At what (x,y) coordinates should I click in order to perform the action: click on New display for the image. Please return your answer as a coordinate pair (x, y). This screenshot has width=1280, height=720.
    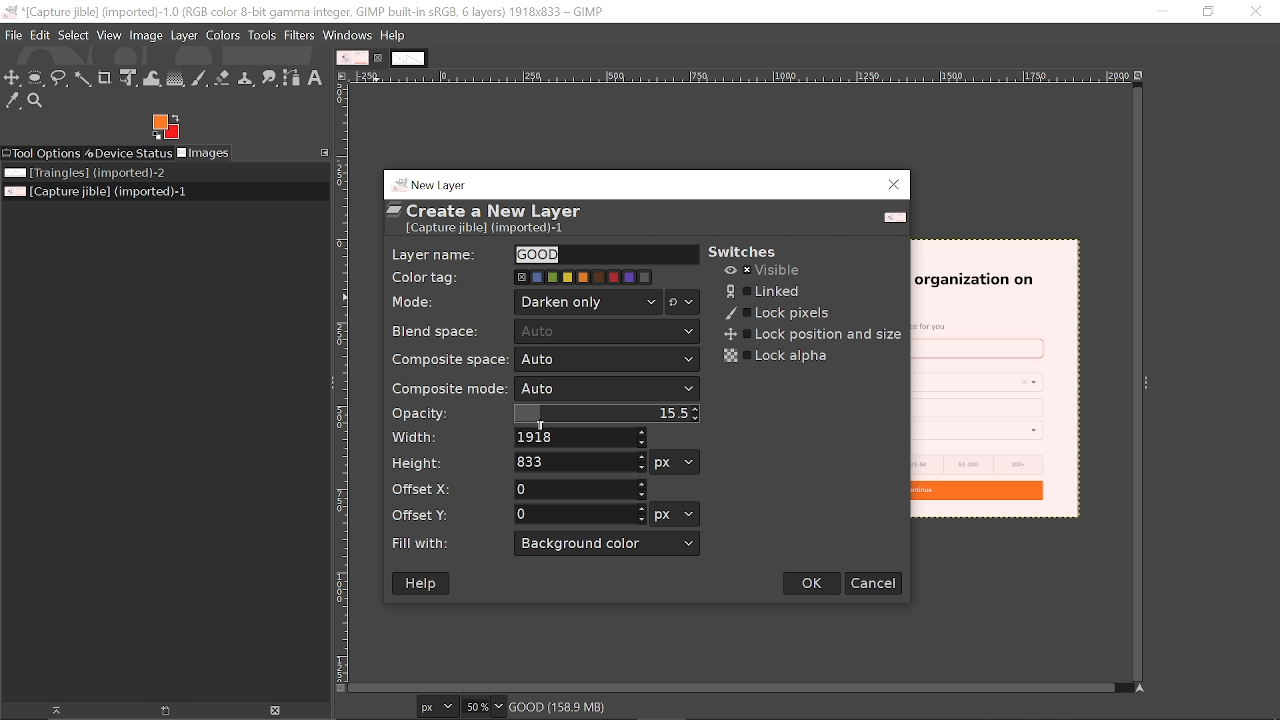
    Looking at the image, I should click on (156, 712).